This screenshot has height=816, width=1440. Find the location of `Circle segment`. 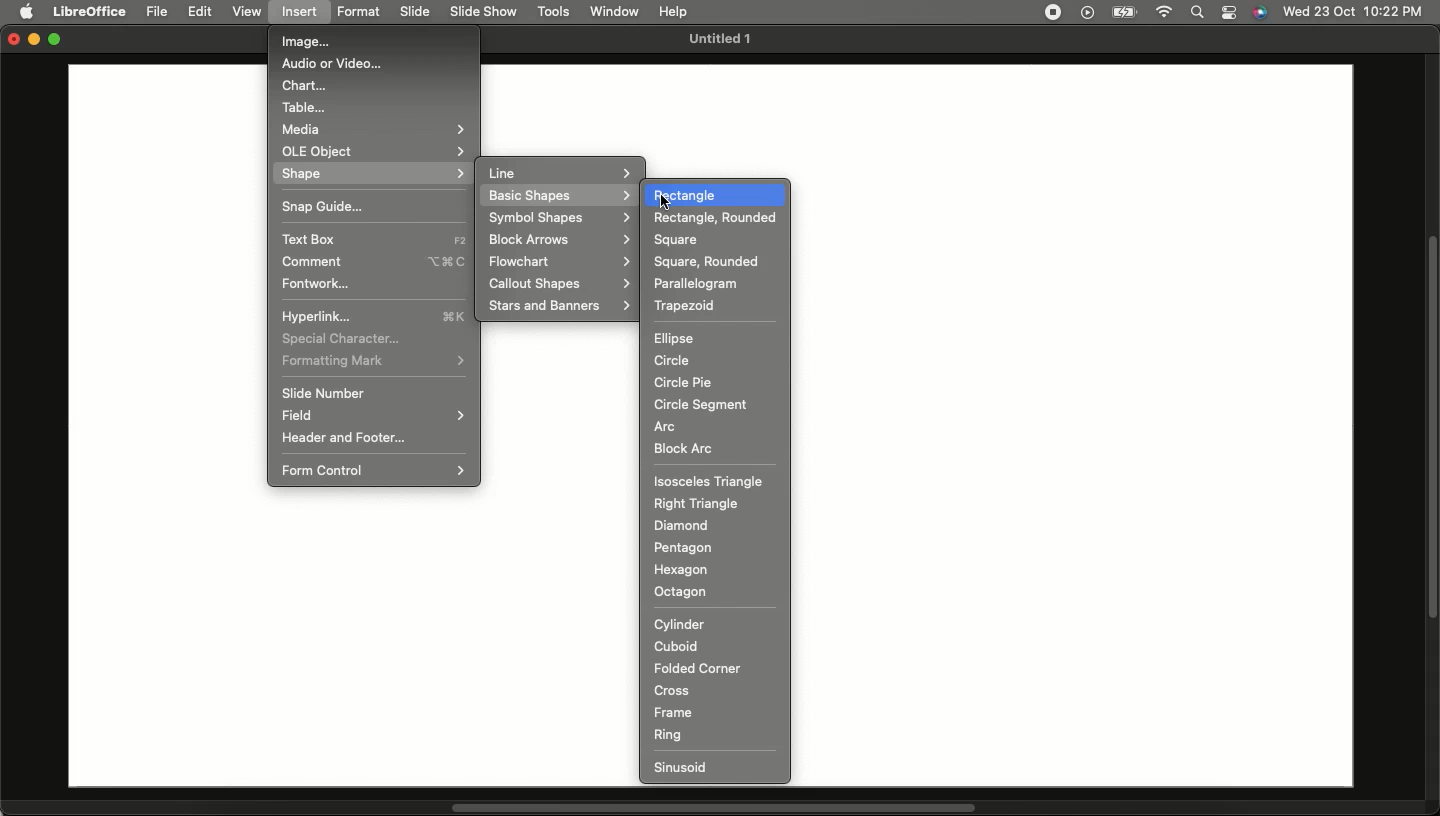

Circle segment is located at coordinates (704, 405).